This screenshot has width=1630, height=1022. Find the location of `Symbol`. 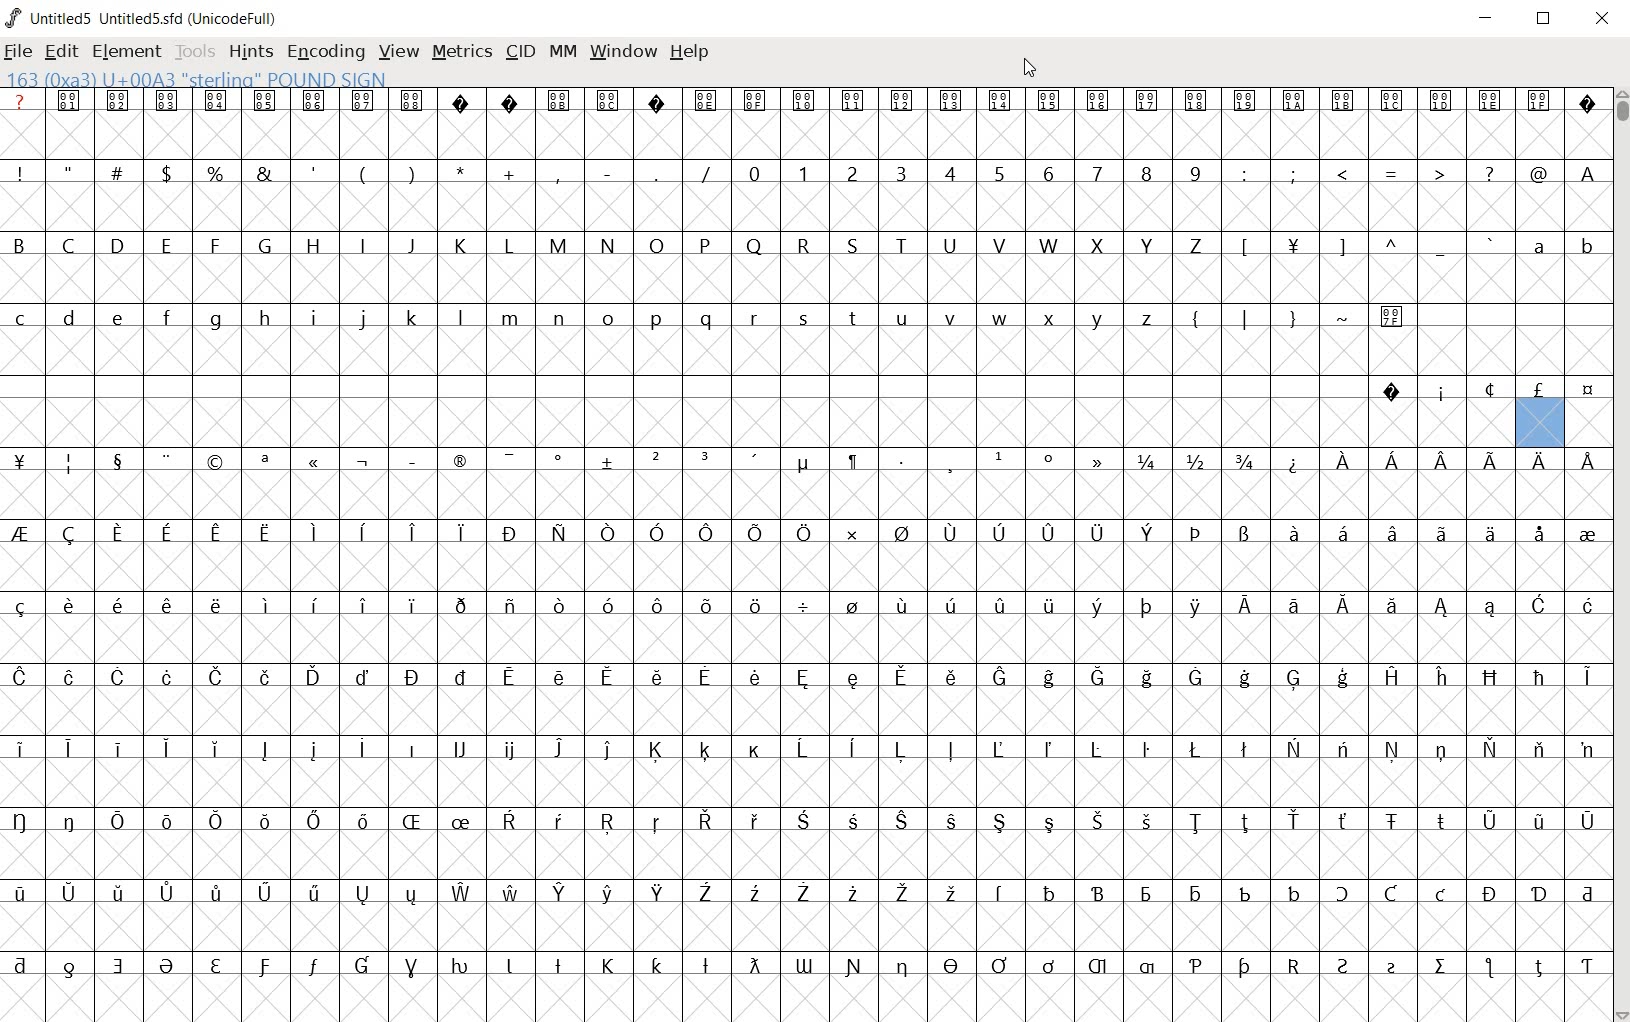

Symbol is located at coordinates (1440, 391).